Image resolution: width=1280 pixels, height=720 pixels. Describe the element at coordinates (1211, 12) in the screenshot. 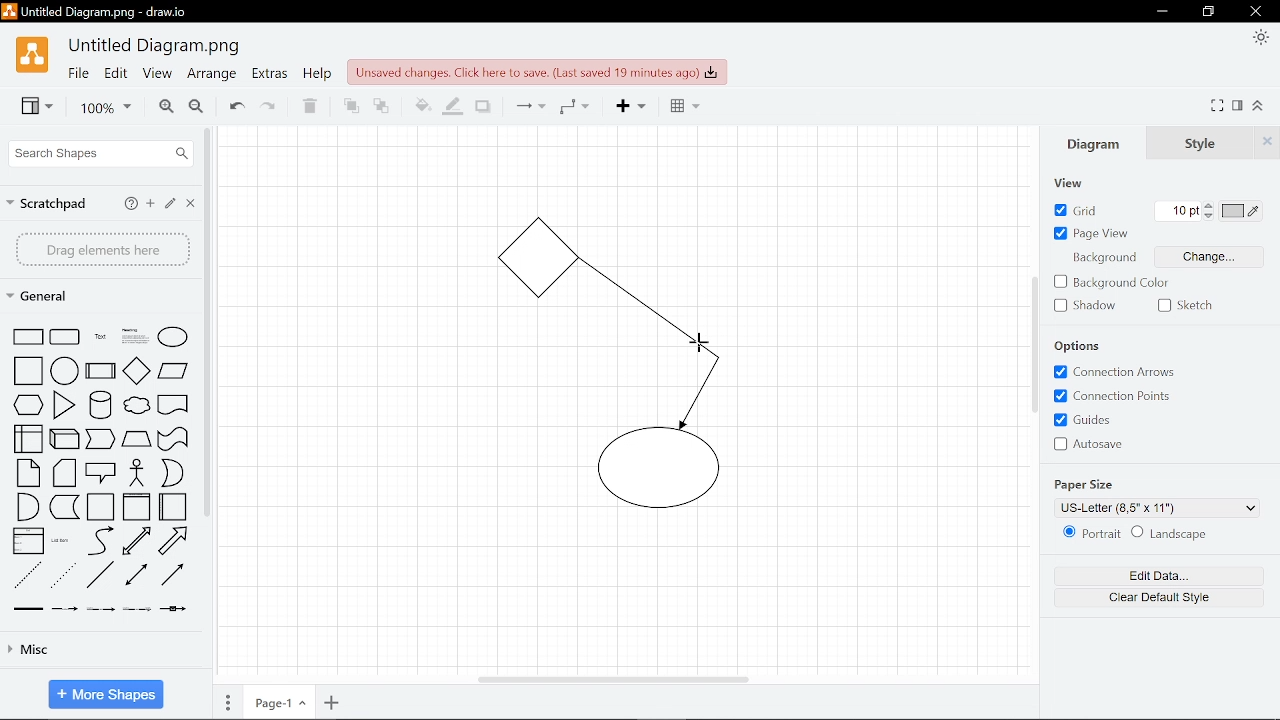

I see `minimize` at that location.